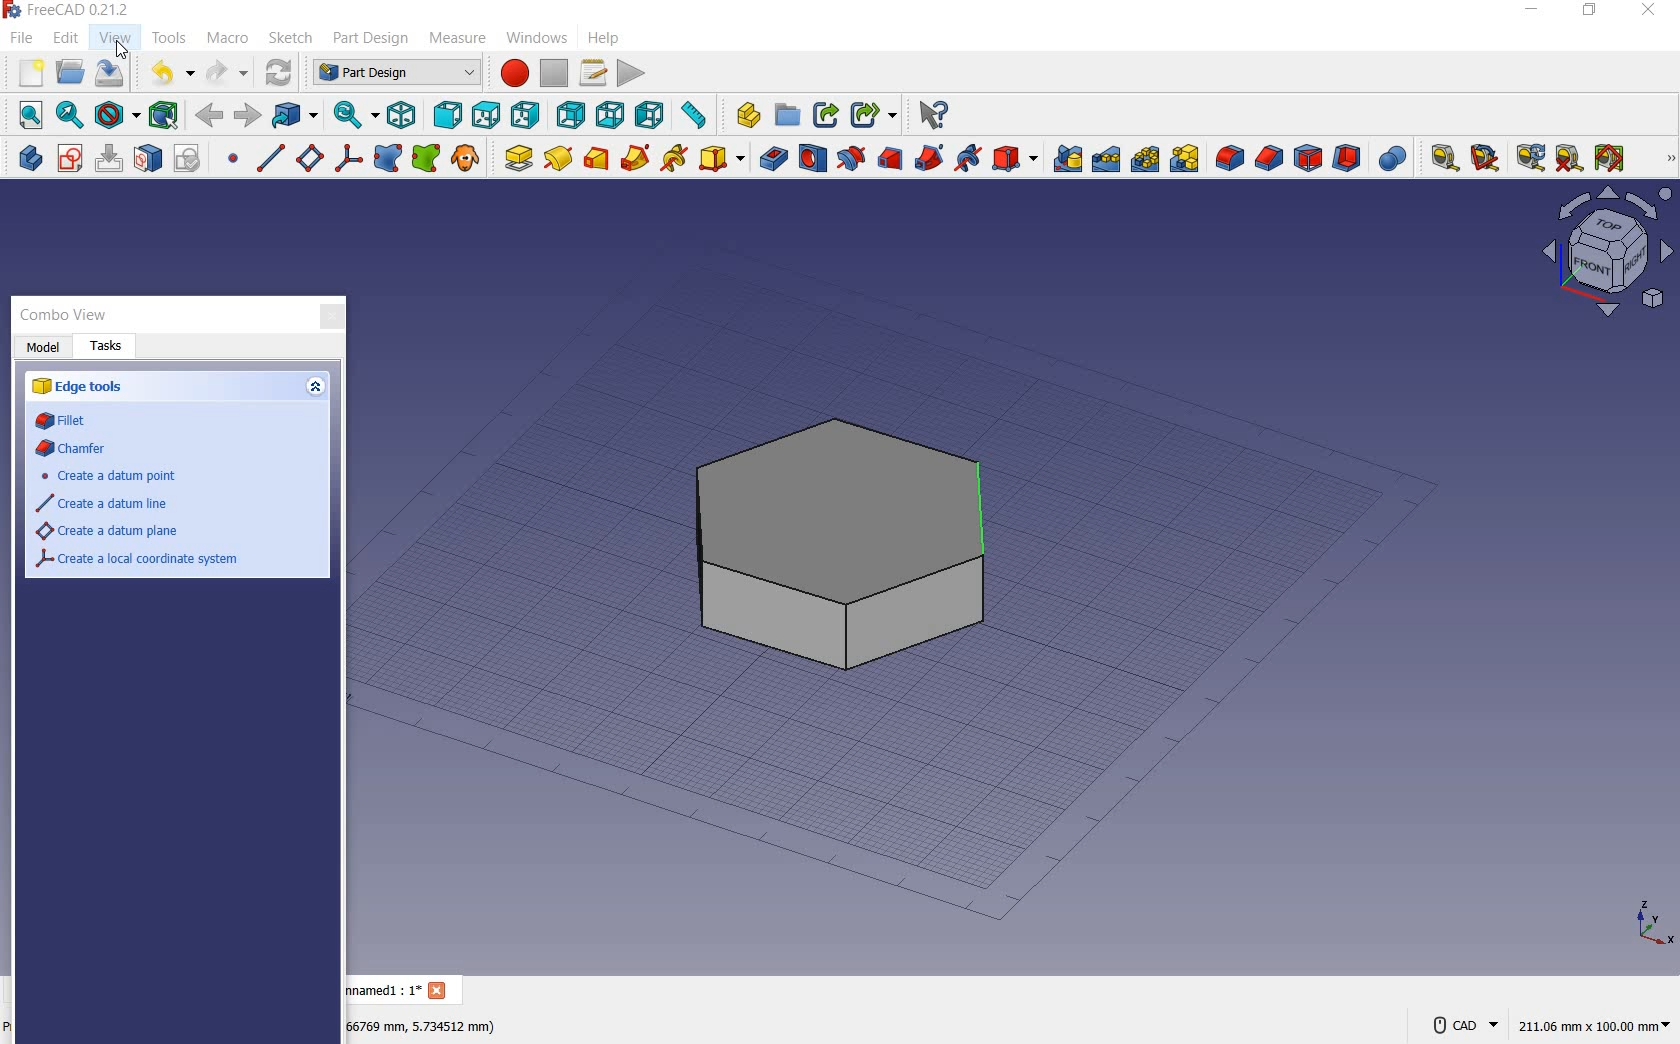  I want to click on linear pattern, so click(1106, 160).